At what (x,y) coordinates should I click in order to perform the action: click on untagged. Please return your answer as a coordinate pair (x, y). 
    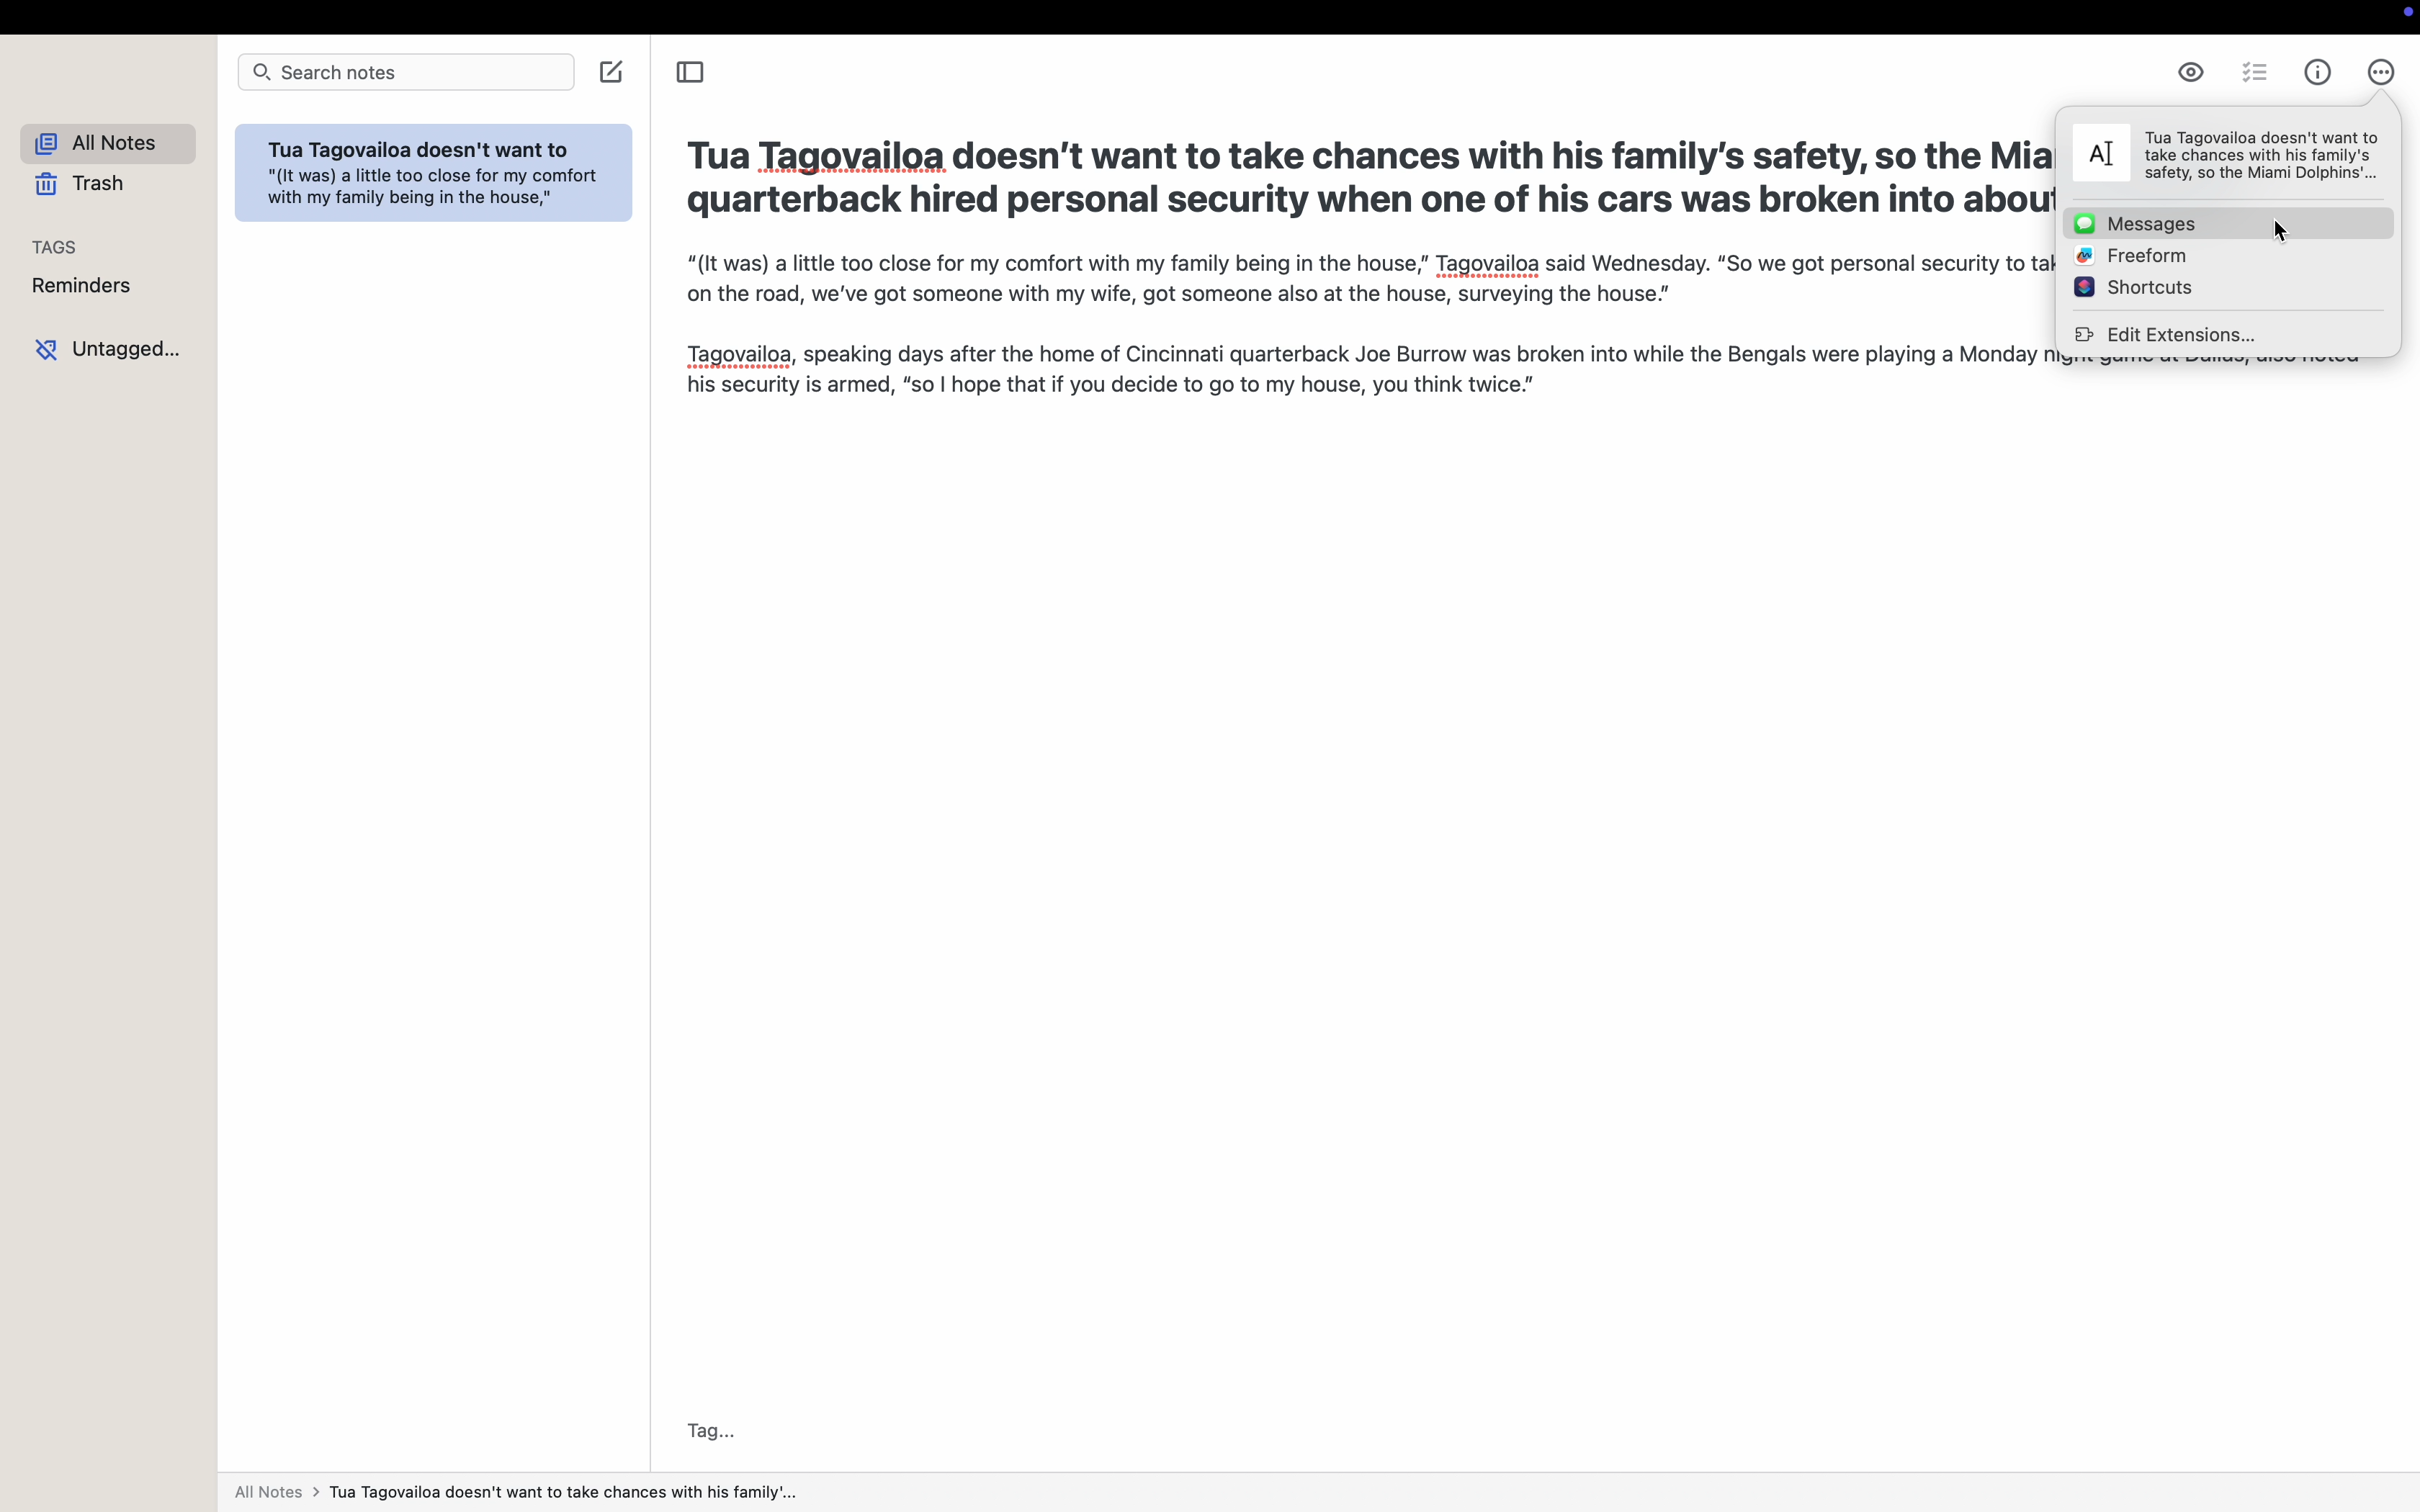
    Looking at the image, I should click on (107, 348).